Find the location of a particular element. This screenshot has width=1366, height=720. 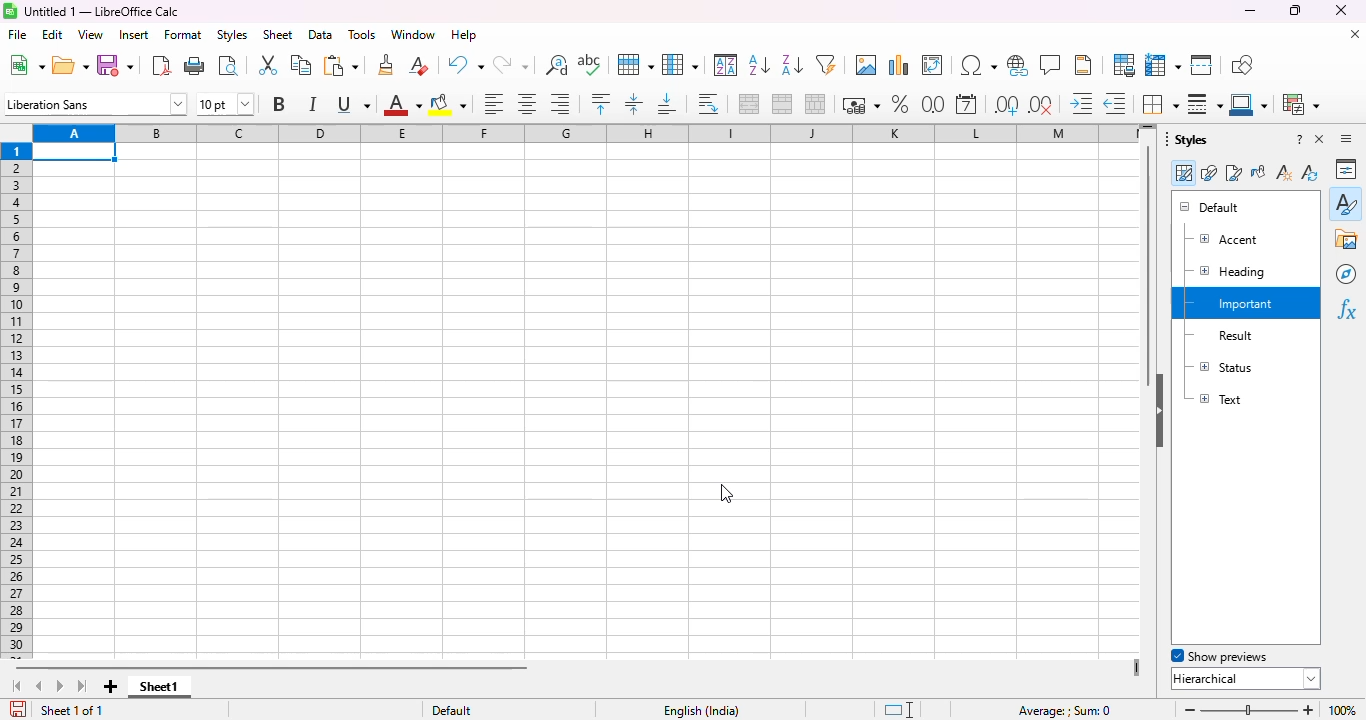

align top is located at coordinates (600, 103).